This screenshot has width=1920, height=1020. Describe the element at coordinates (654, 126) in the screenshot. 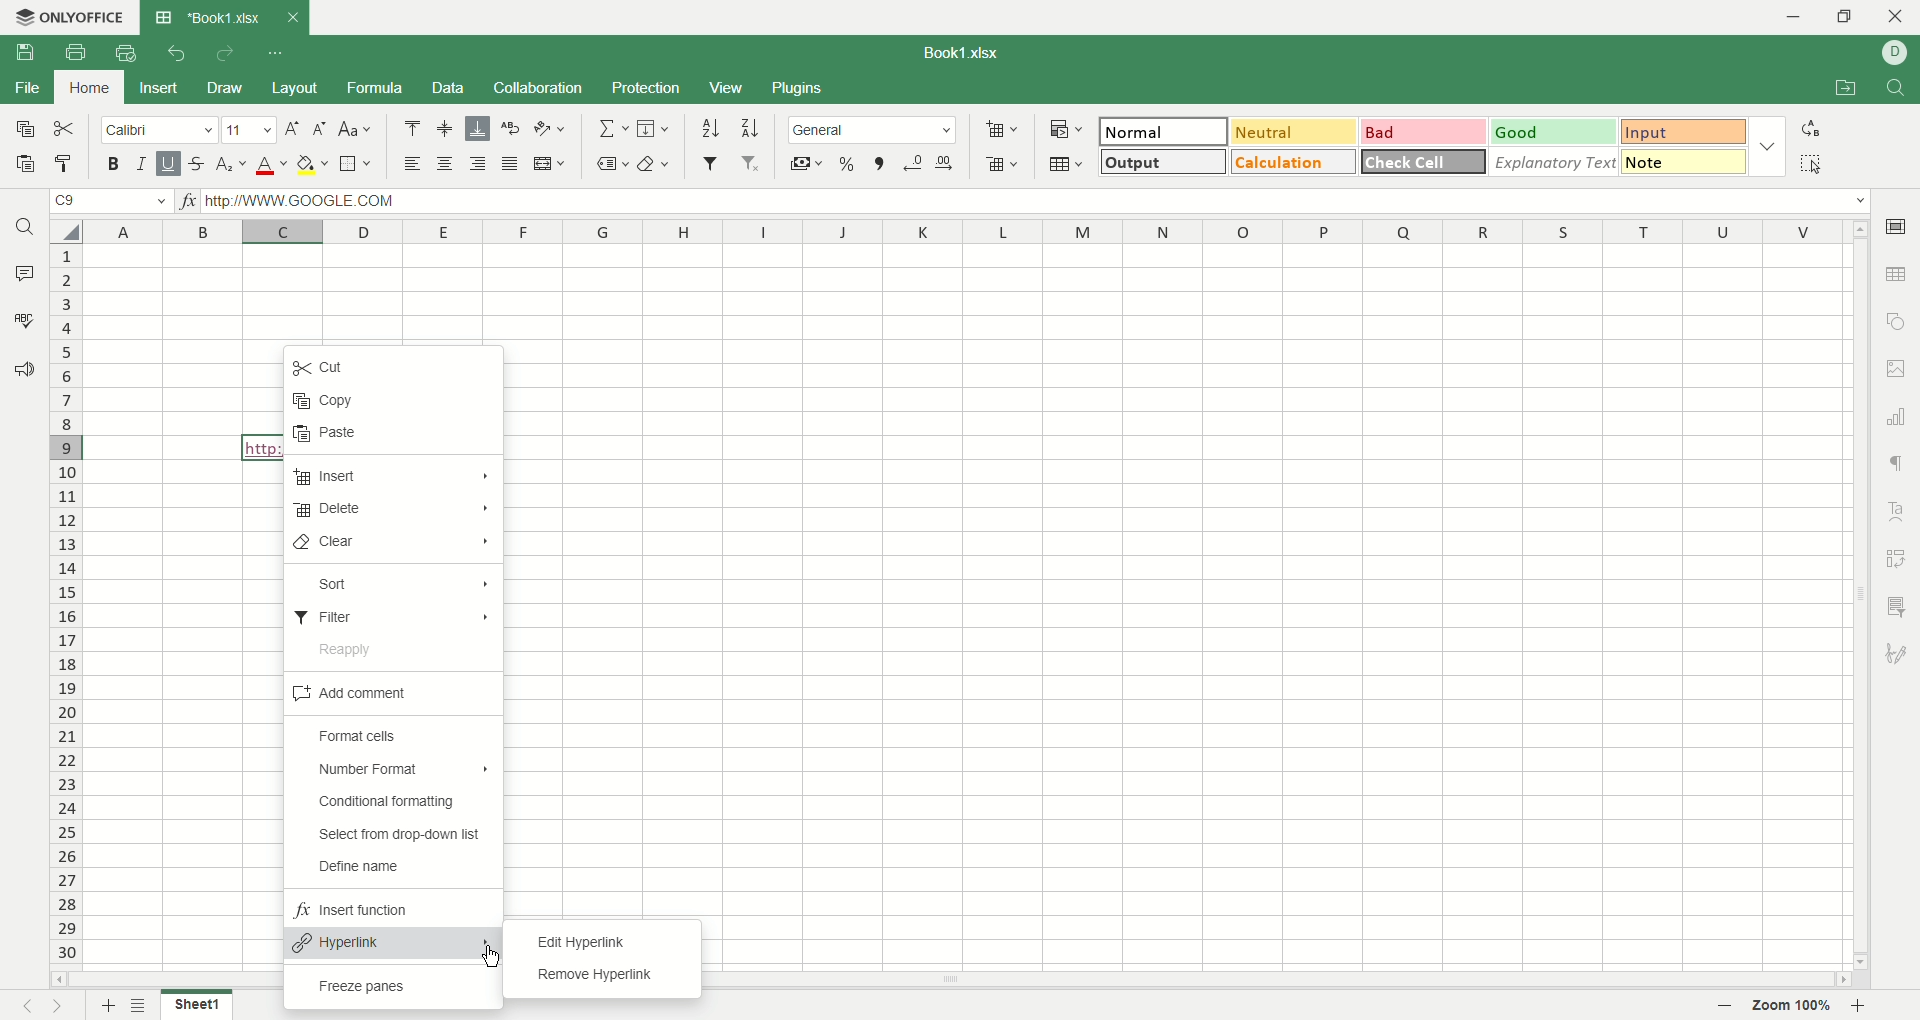

I see `fill` at that location.